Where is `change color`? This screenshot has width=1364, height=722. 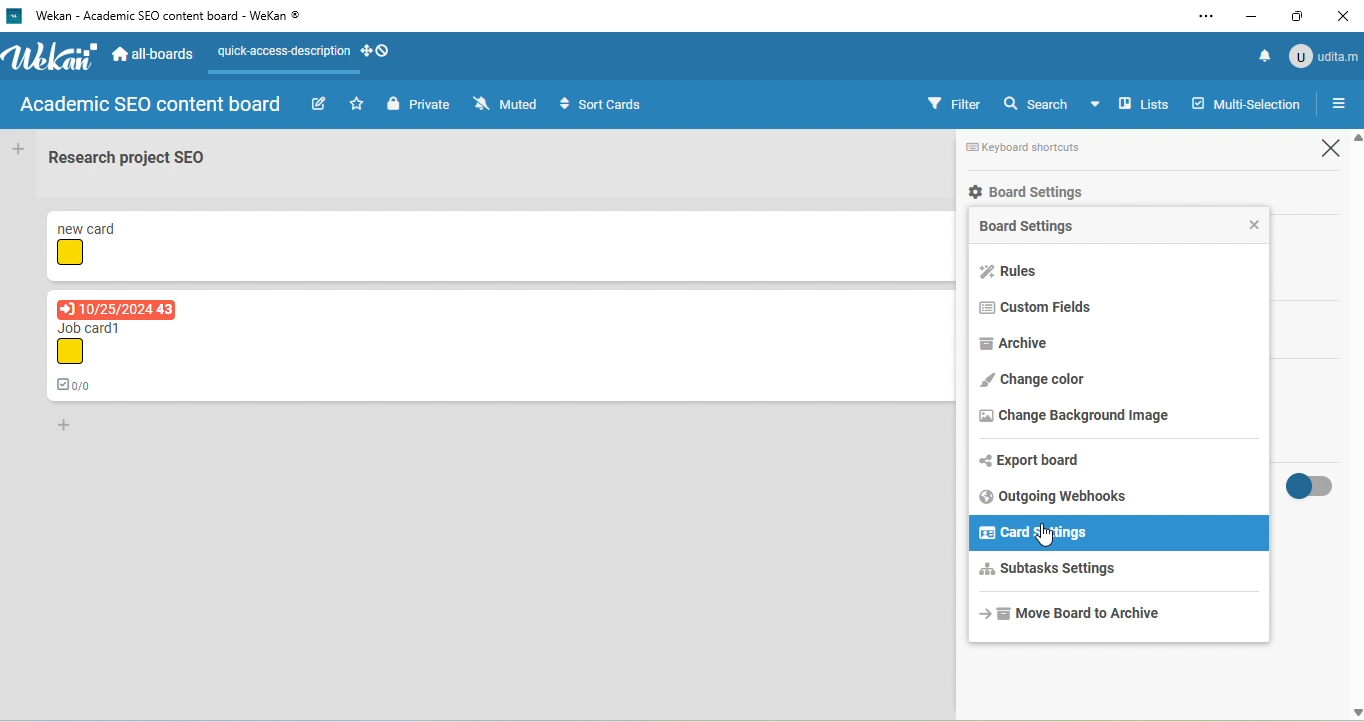
change color is located at coordinates (1039, 384).